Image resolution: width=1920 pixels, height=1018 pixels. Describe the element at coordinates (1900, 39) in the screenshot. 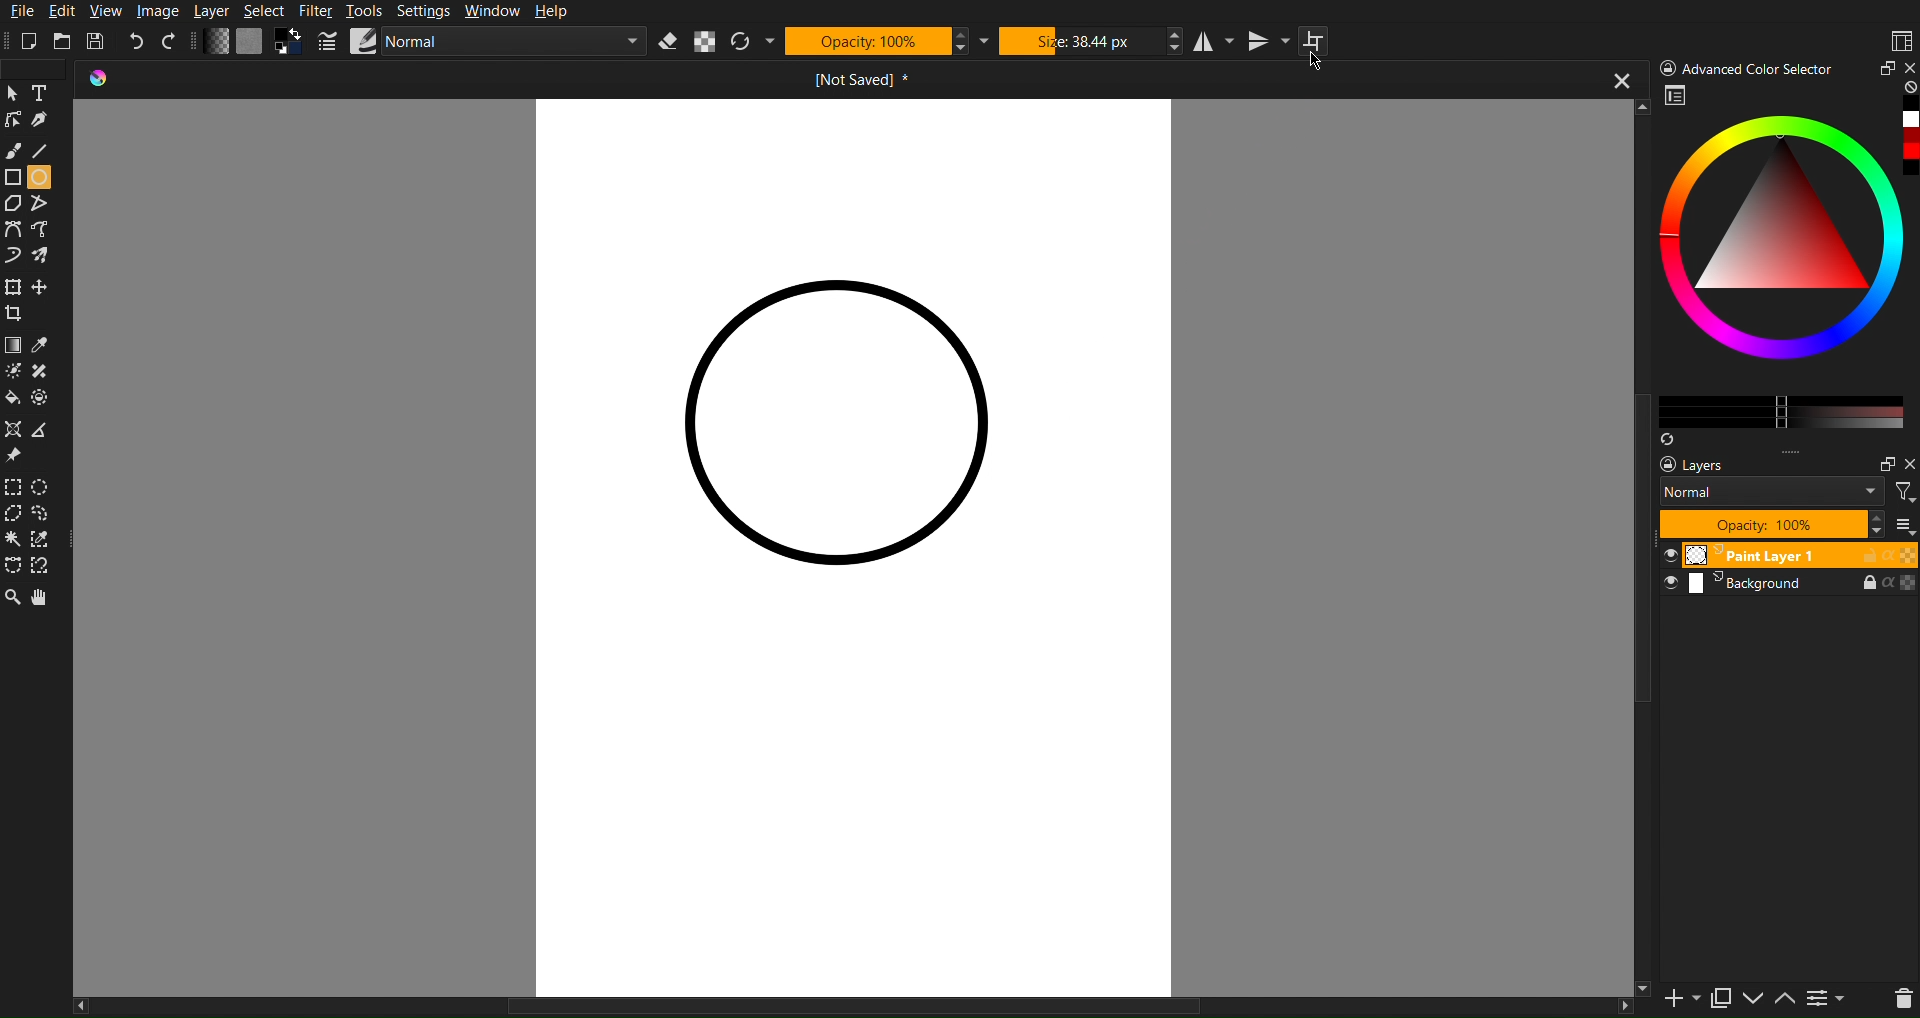

I see `Workspaces` at that location.